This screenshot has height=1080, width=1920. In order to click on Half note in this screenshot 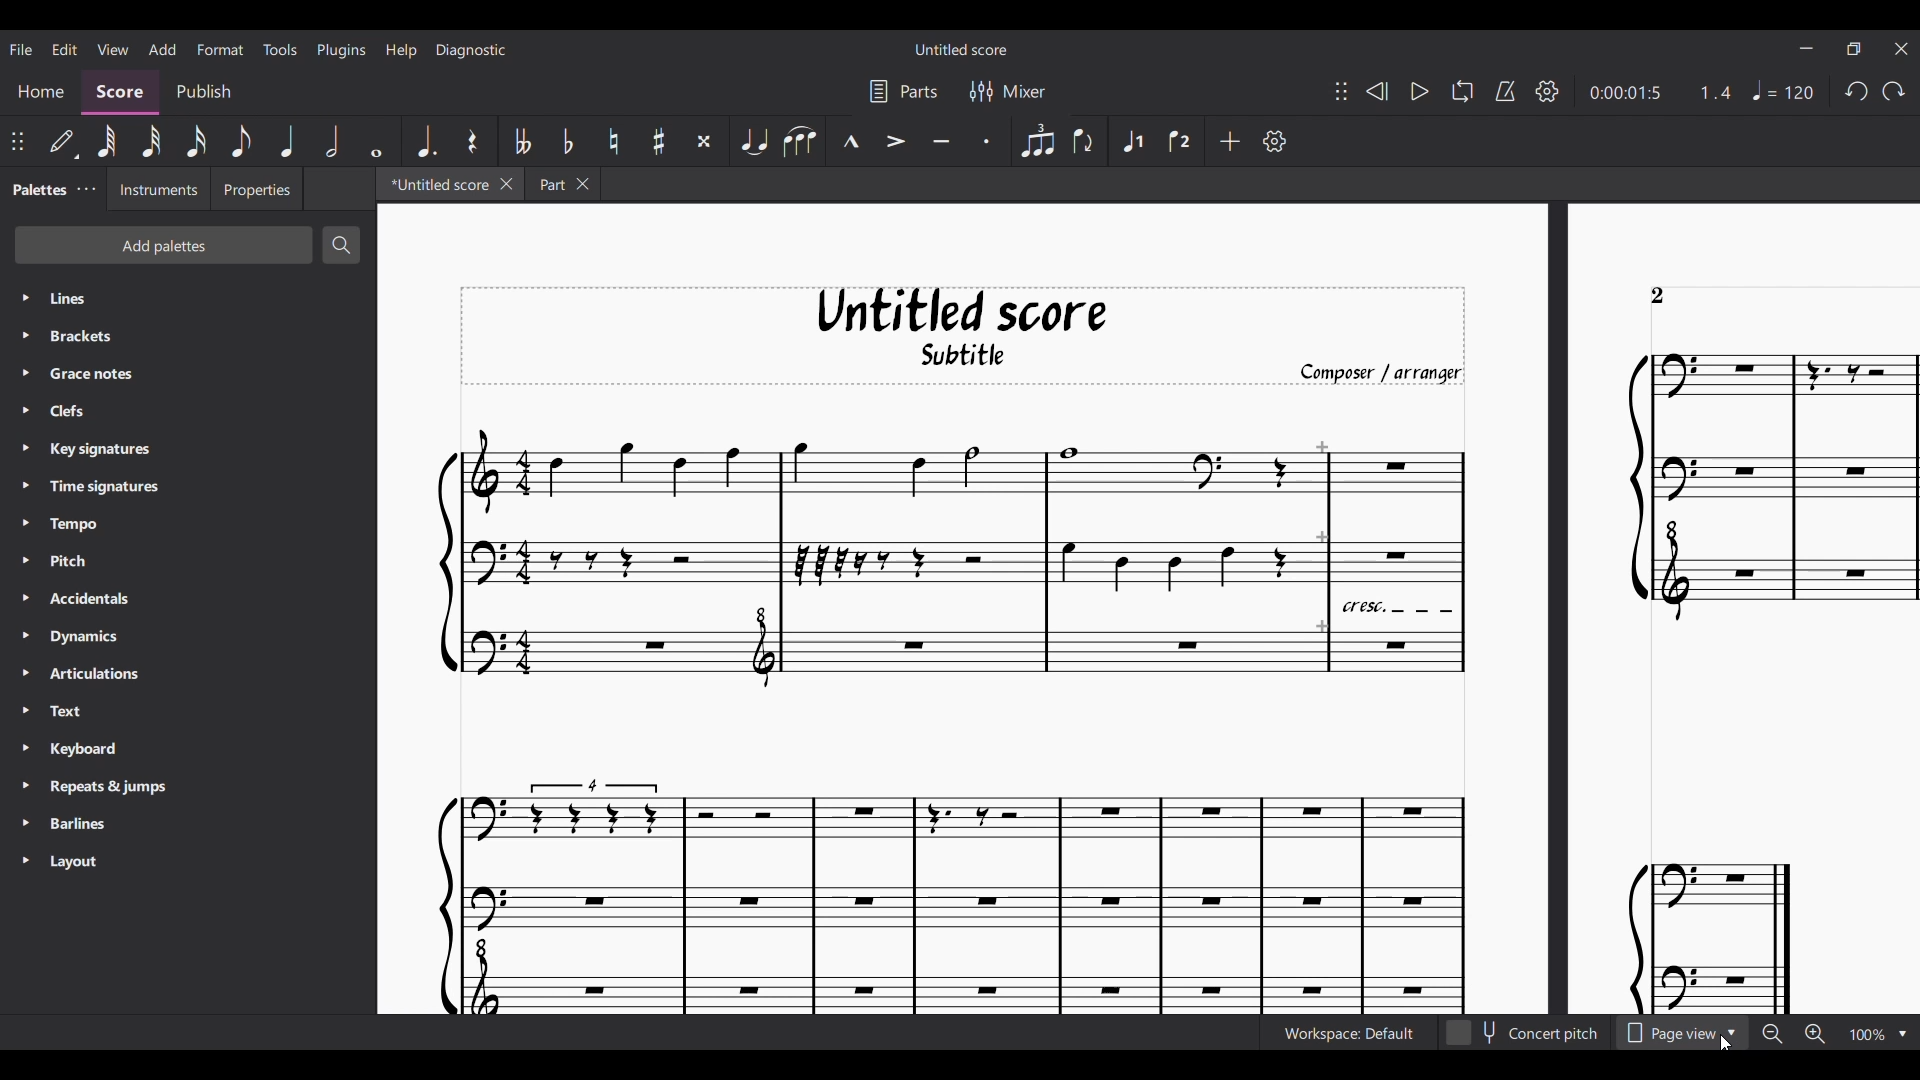, I will do `click(332, 141)`.